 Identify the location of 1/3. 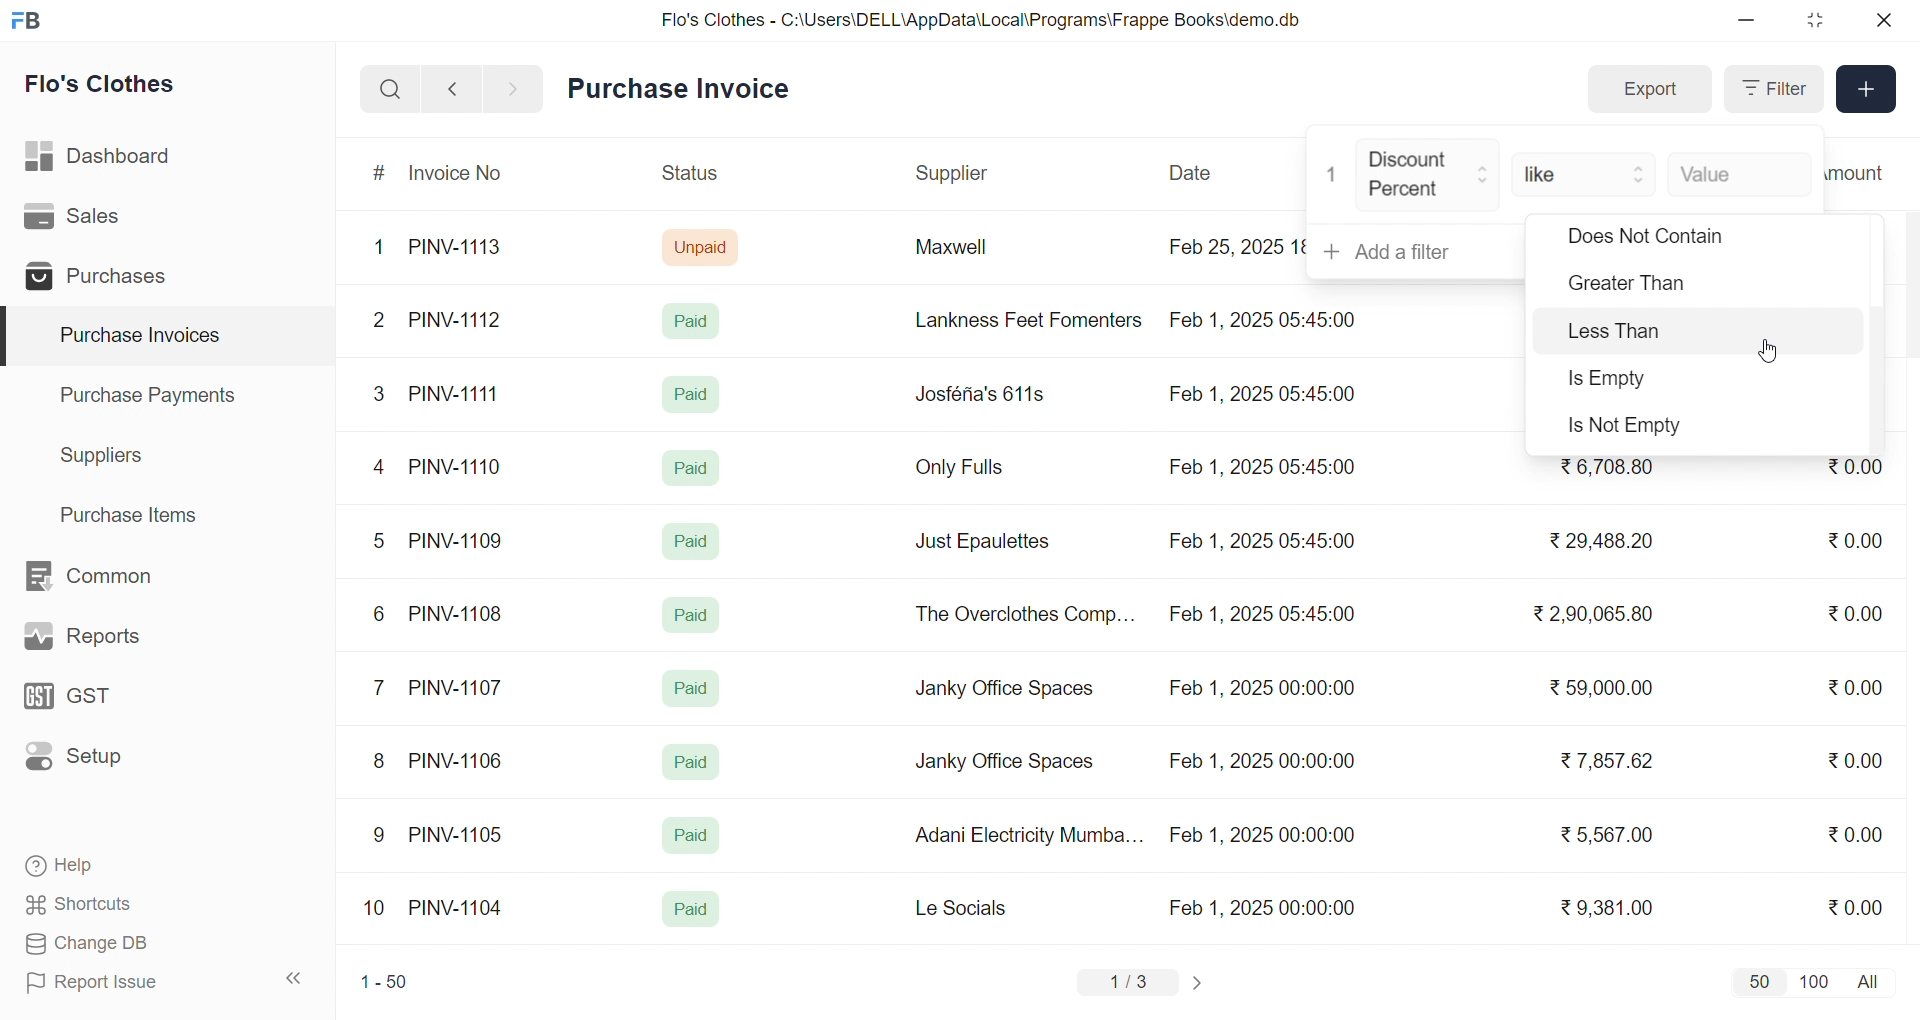
(1129, 984).